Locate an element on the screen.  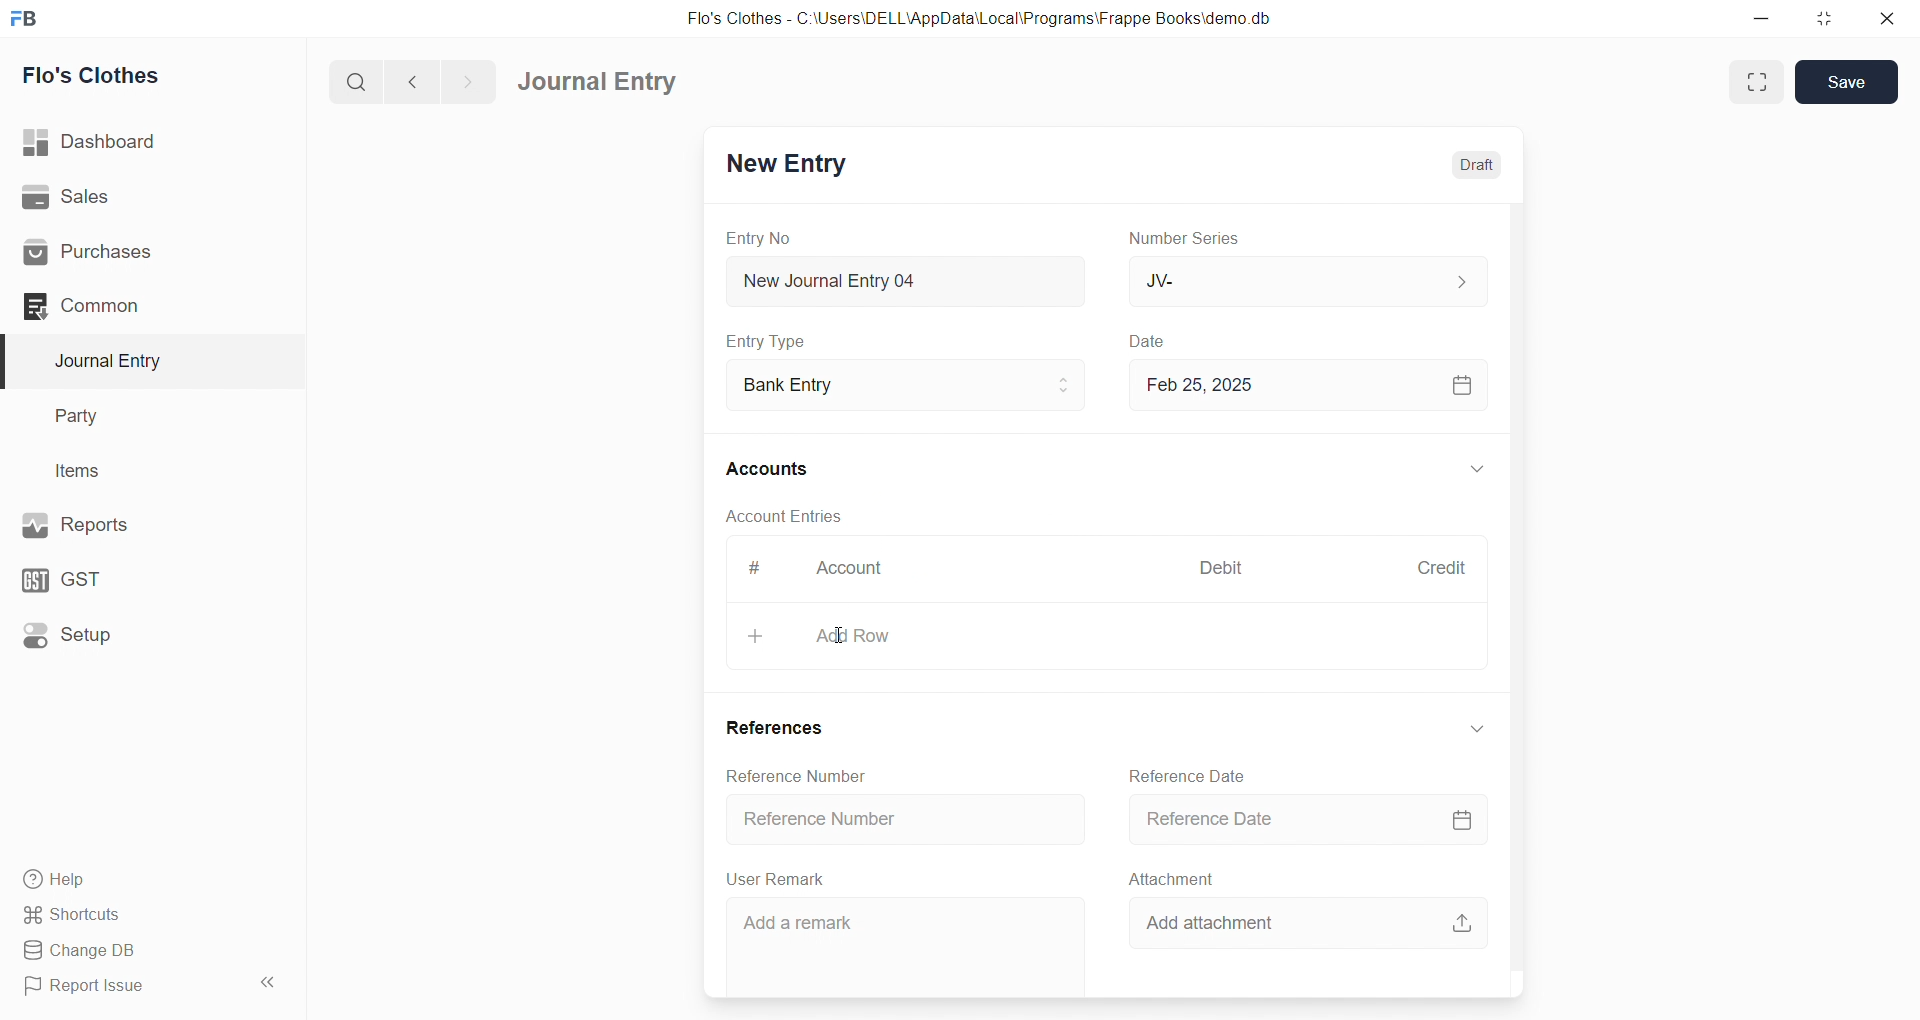
Account is located at coordinates (845, 572).